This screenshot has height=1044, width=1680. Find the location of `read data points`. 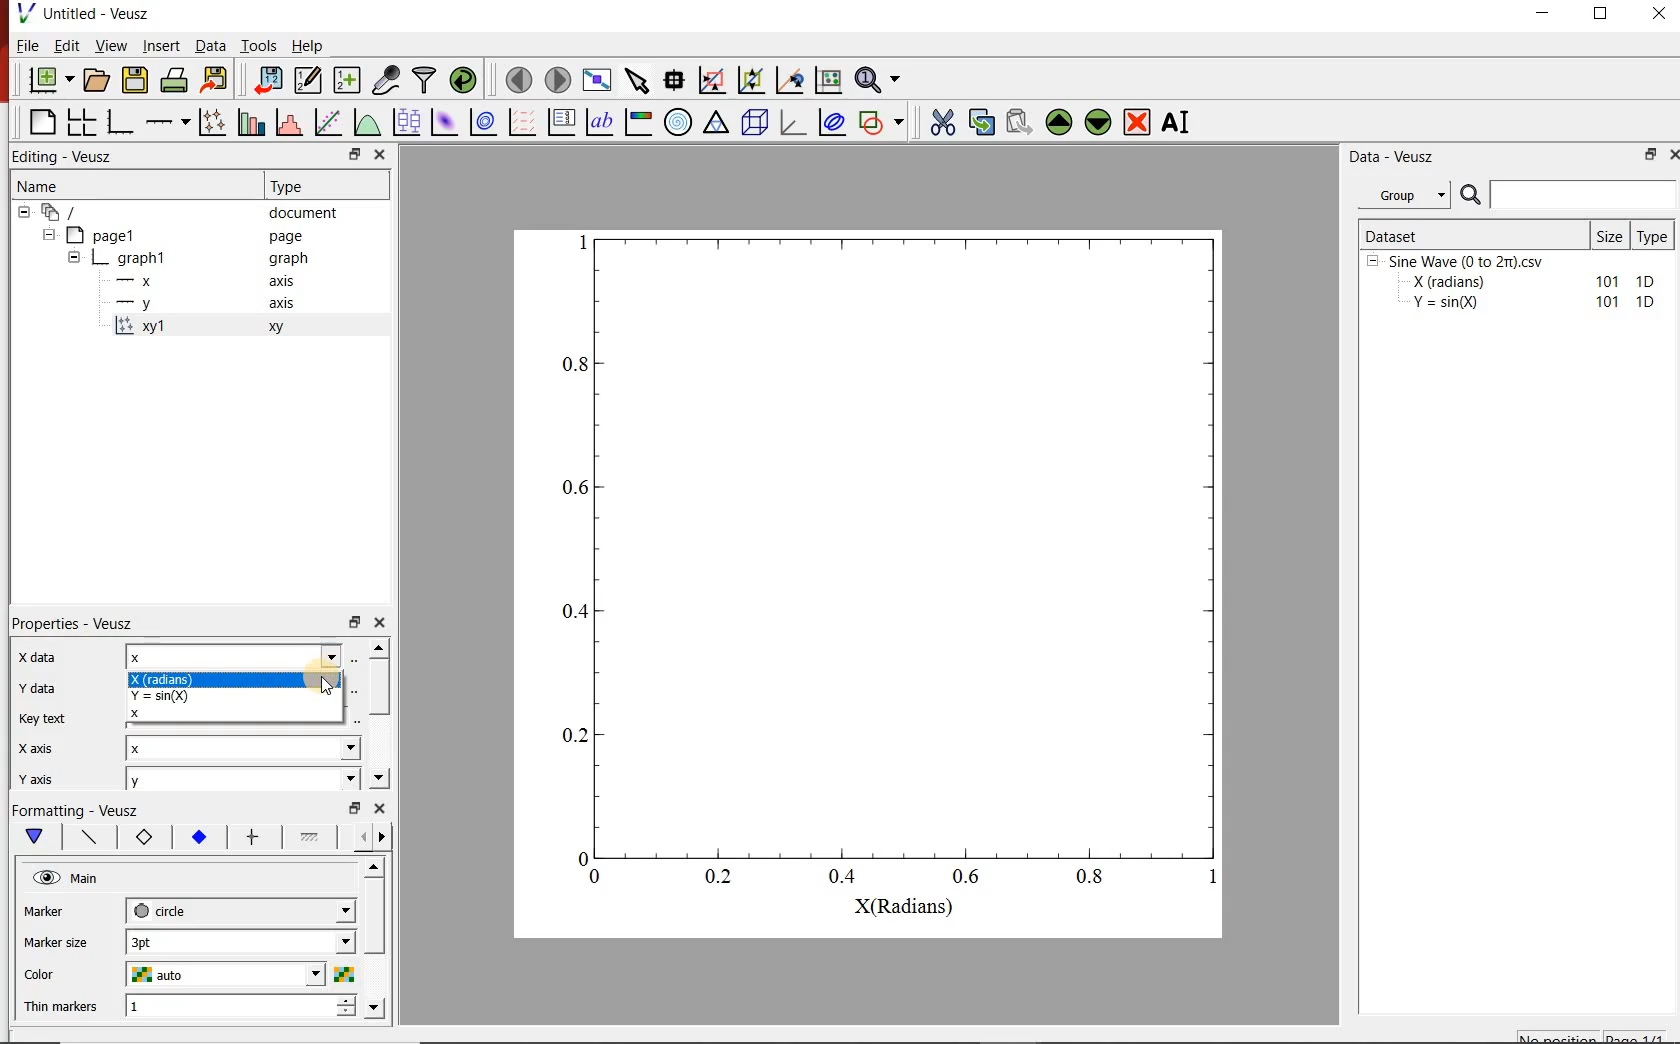

read data points is located at coordinates (674, 78).